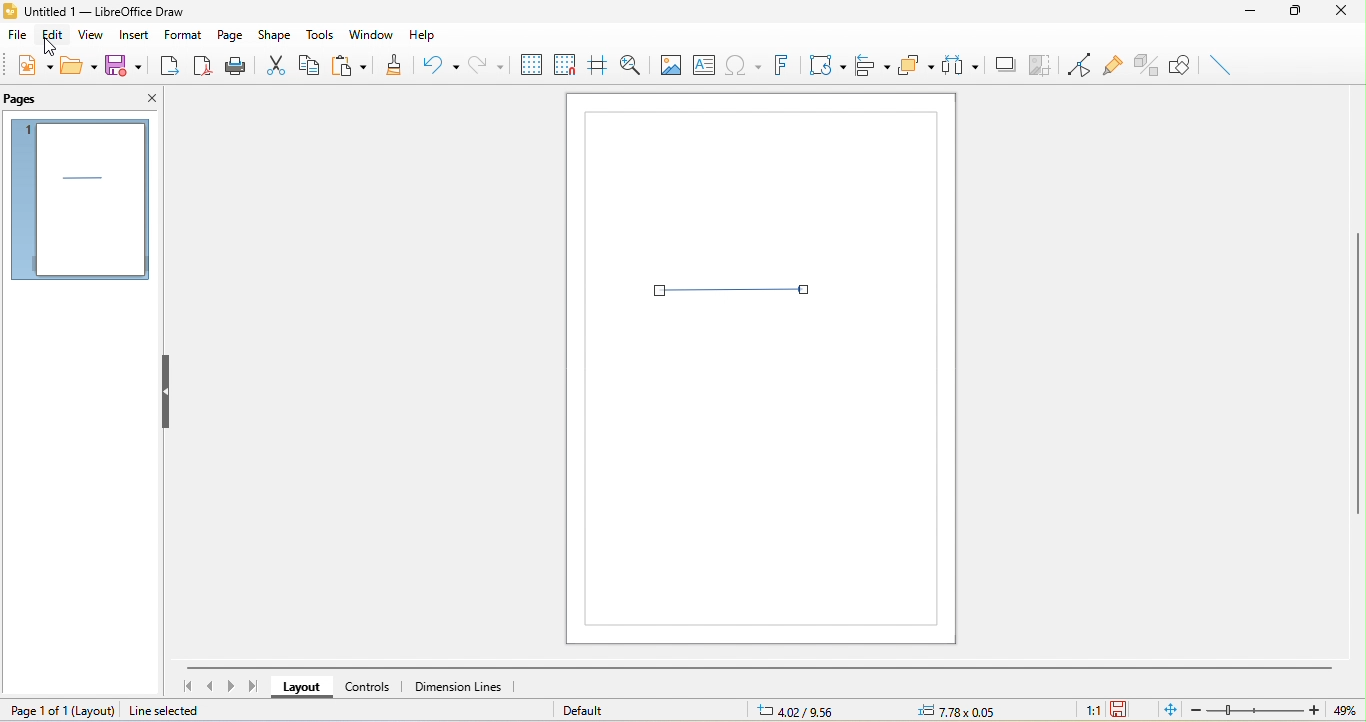 Image resolution: width=1366 pixels, height=722 pixels. I want to click on clone formatting, so click(397, 63).